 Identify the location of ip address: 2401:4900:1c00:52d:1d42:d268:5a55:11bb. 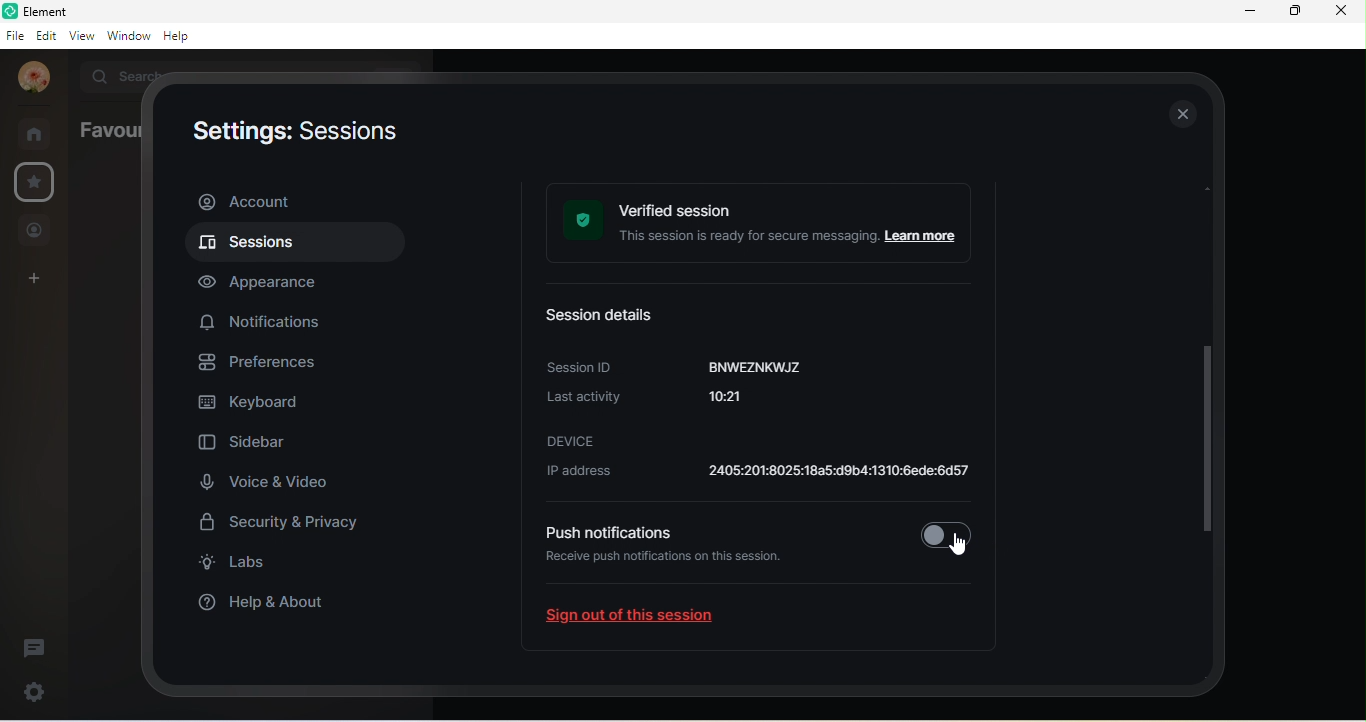
(753, 474).